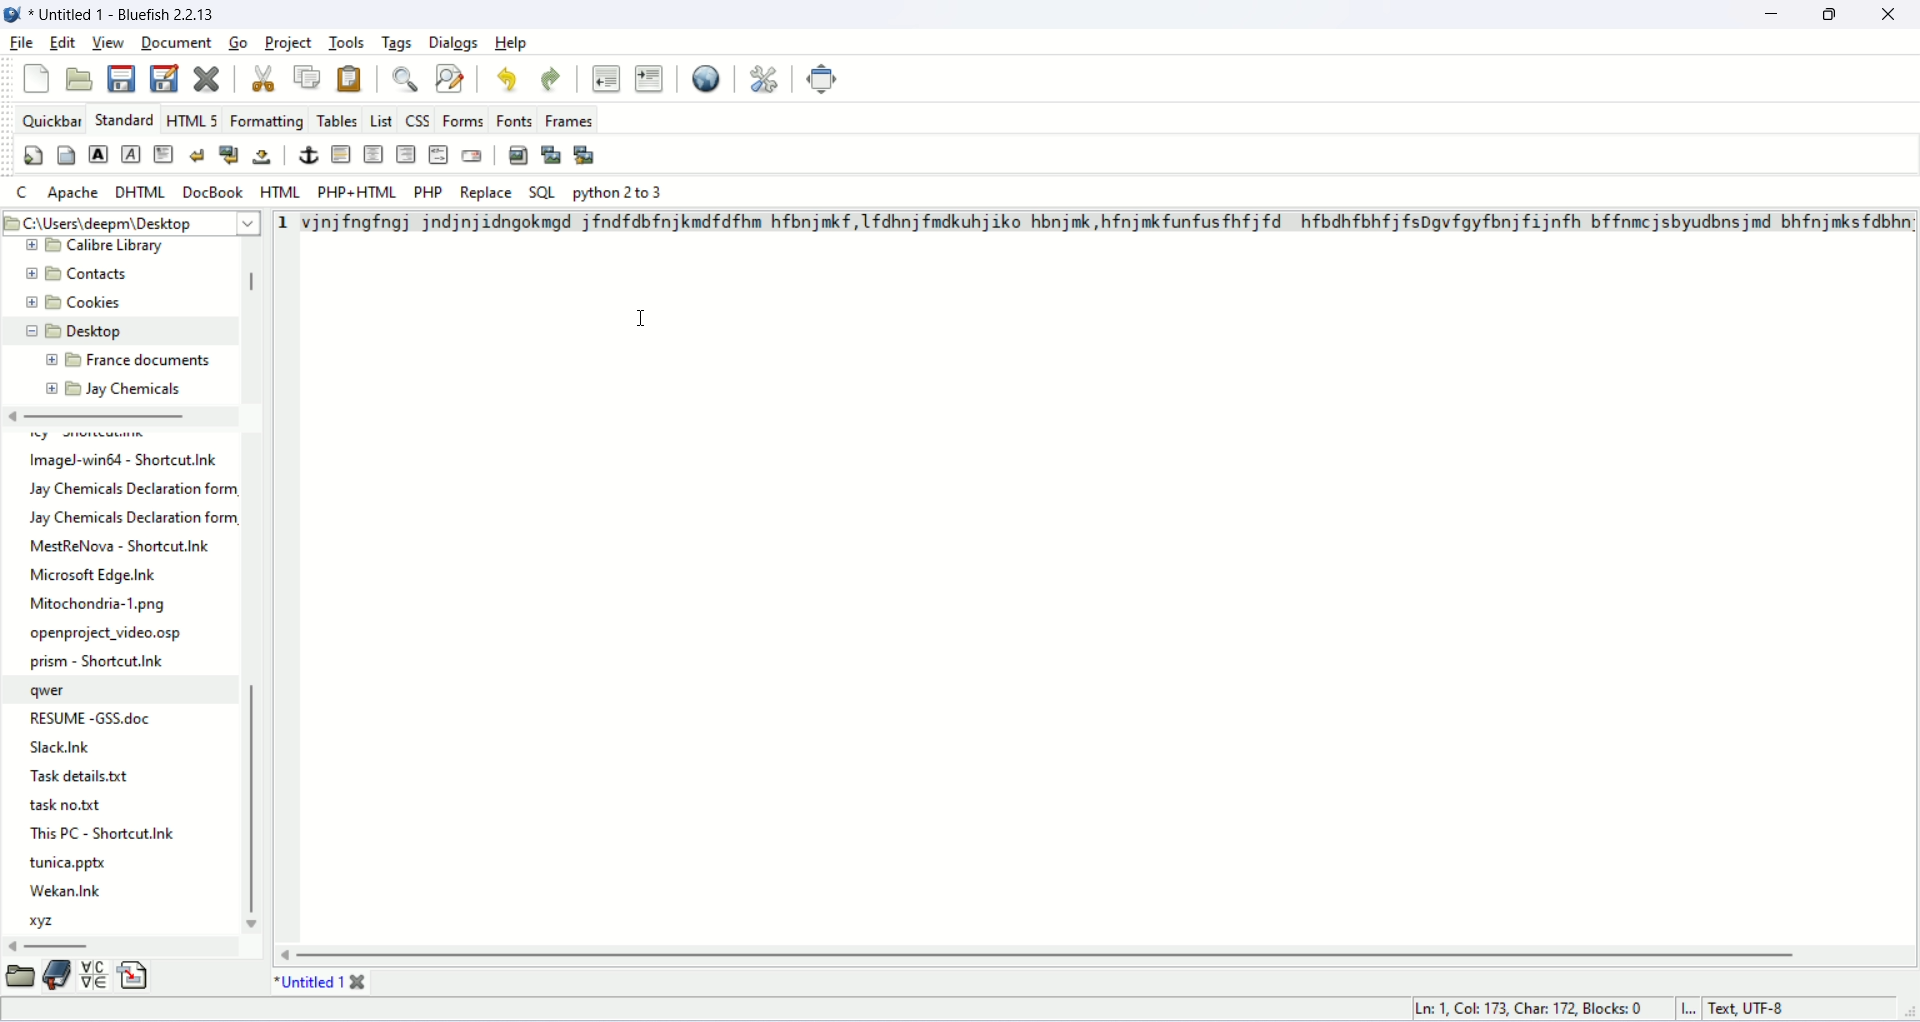 This screenshot has width=1920, height=1022. What do you see at coordinates (454, 44) in the screenshot?
I see `dialogs` at bounding box center [454, 44].